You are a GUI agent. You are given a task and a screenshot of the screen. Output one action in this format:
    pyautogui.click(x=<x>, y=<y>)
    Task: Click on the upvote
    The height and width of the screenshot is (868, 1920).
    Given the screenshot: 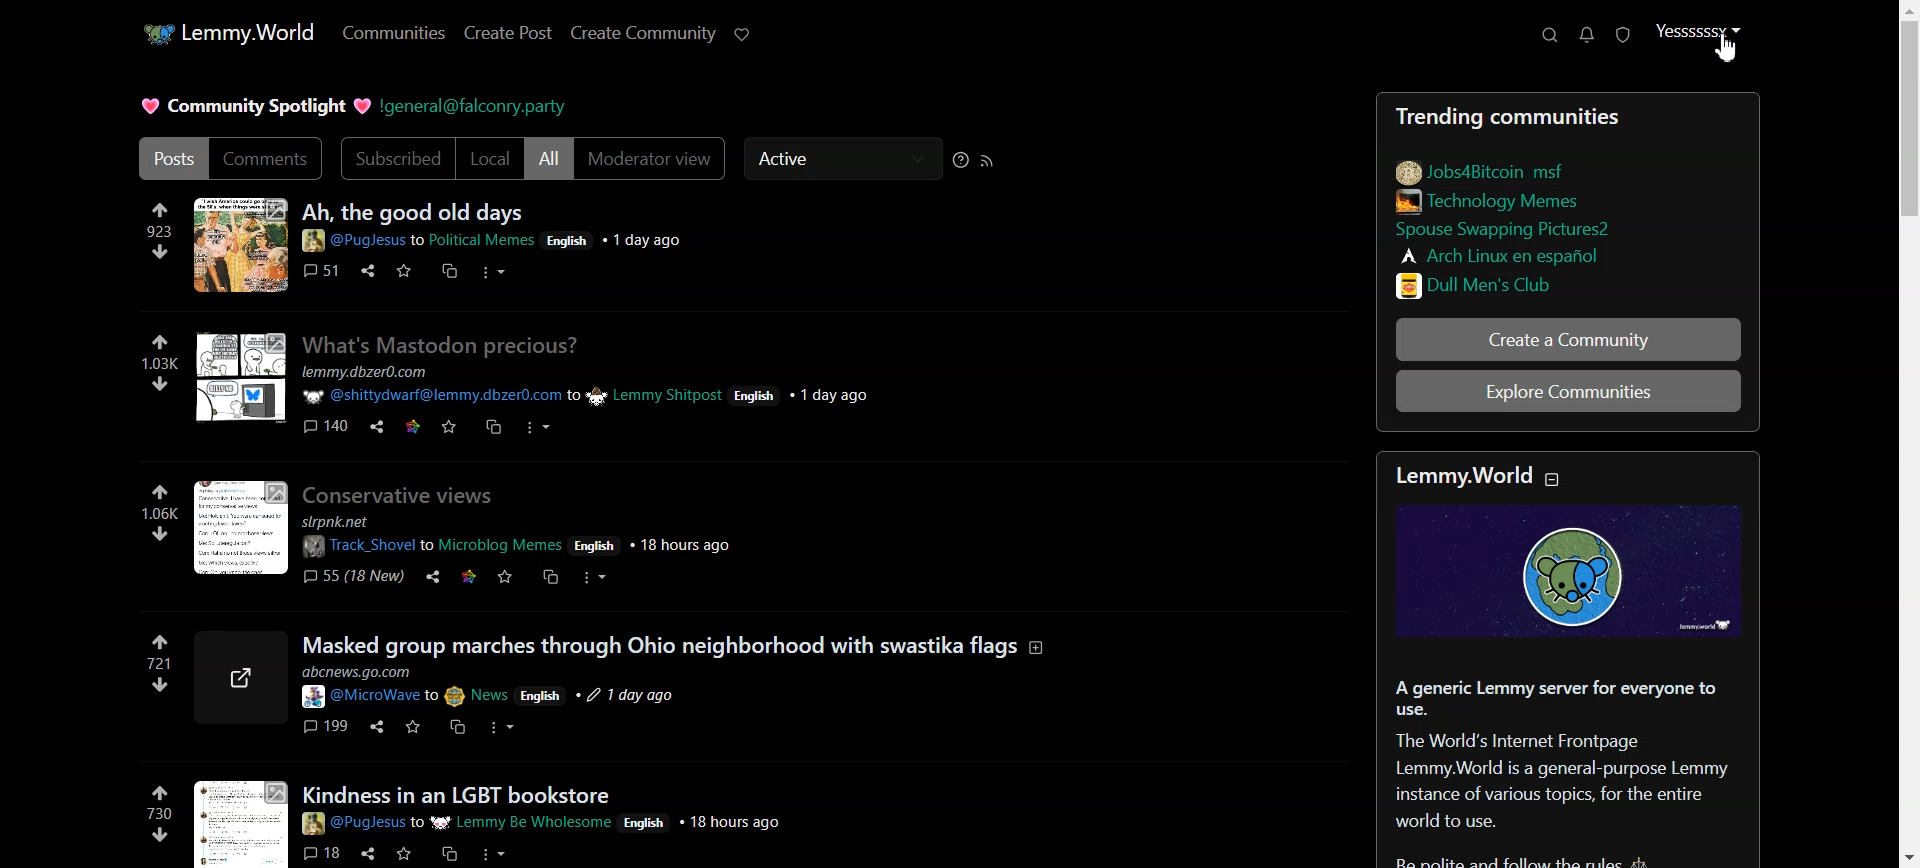 What is the action you would take?
    pyautogui.click(x=160, y=493)
    